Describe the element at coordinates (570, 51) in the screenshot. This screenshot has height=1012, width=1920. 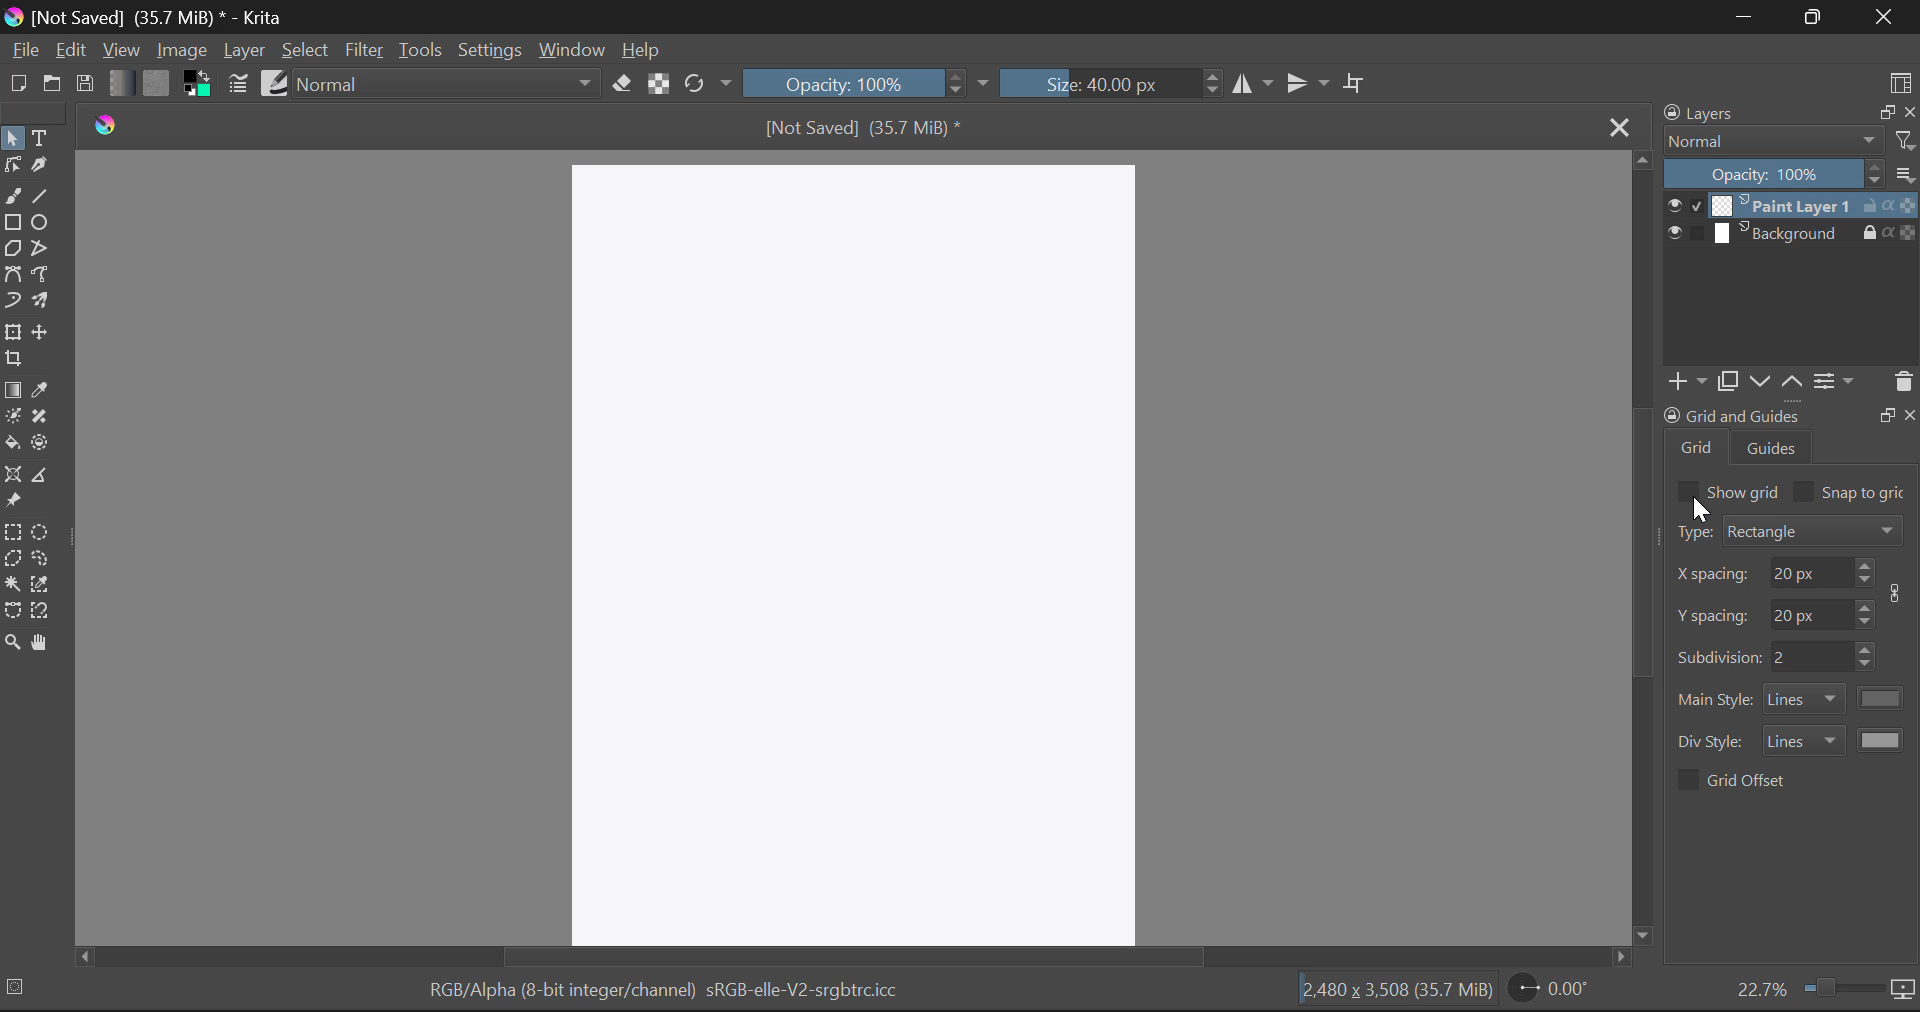
I see `Window` at that location.